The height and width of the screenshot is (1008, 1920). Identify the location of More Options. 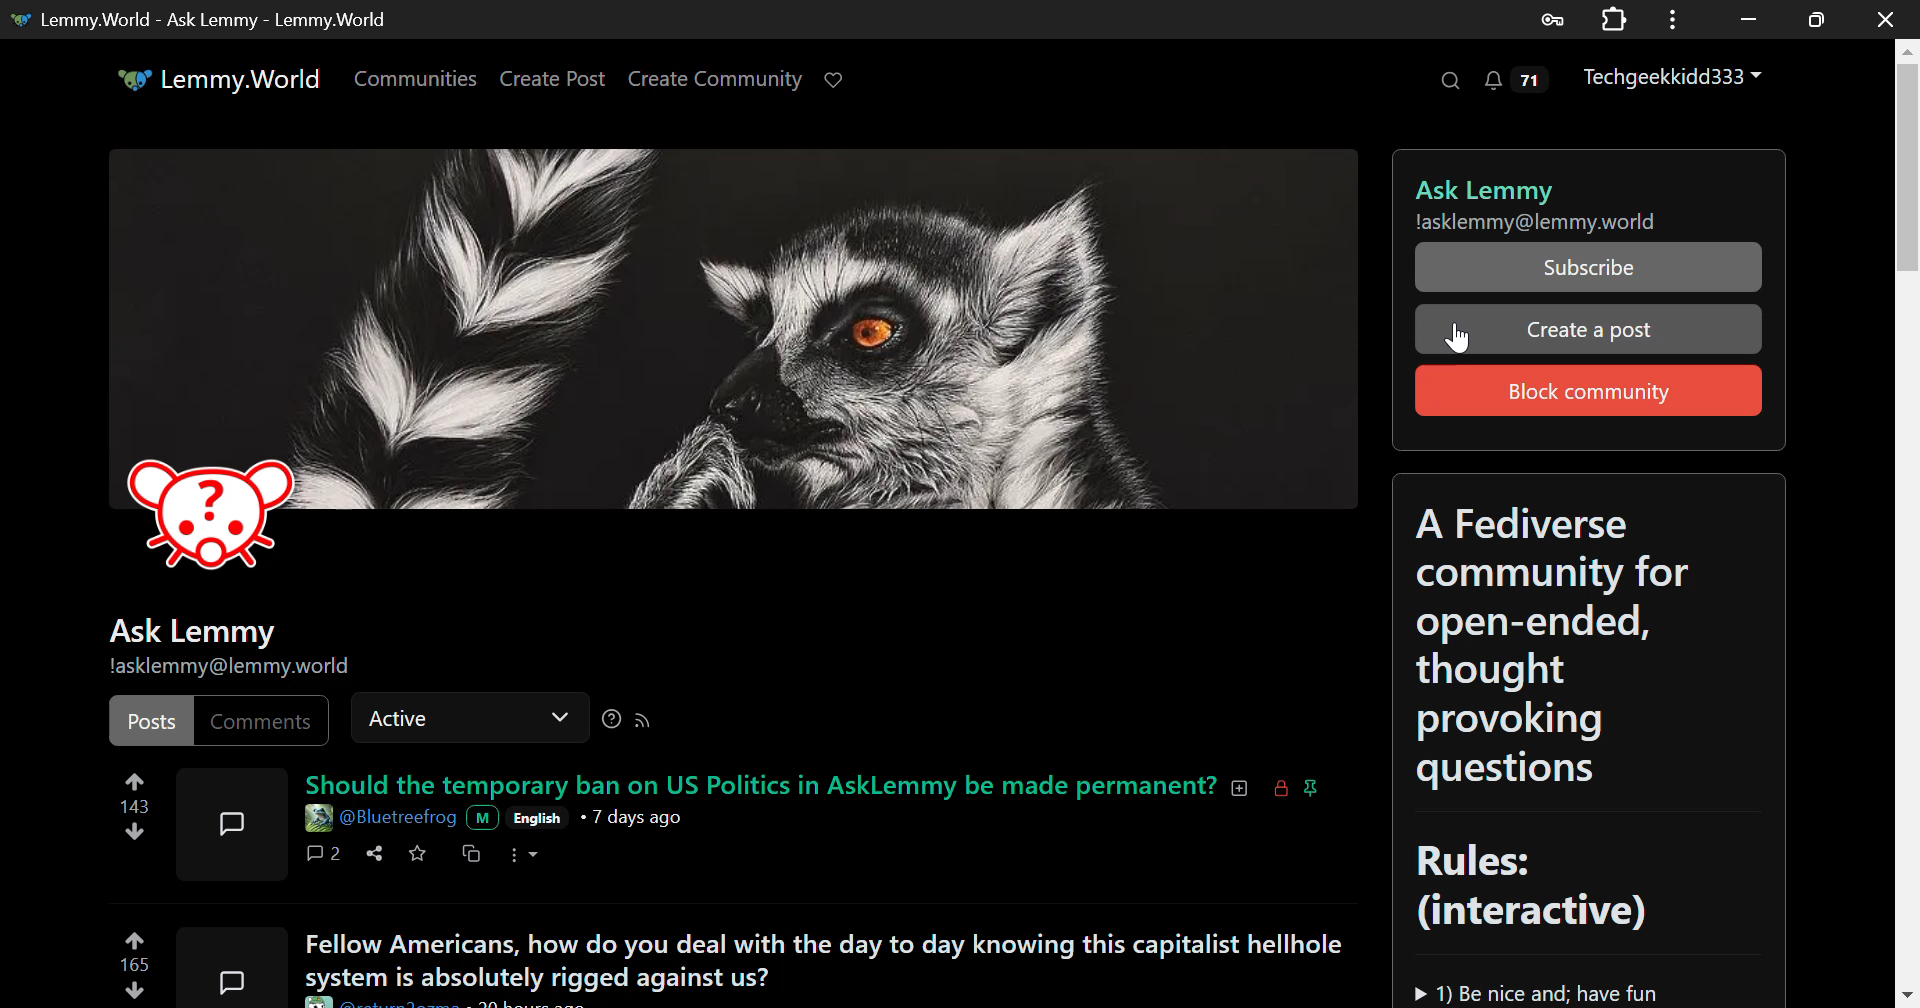
(524, 855).